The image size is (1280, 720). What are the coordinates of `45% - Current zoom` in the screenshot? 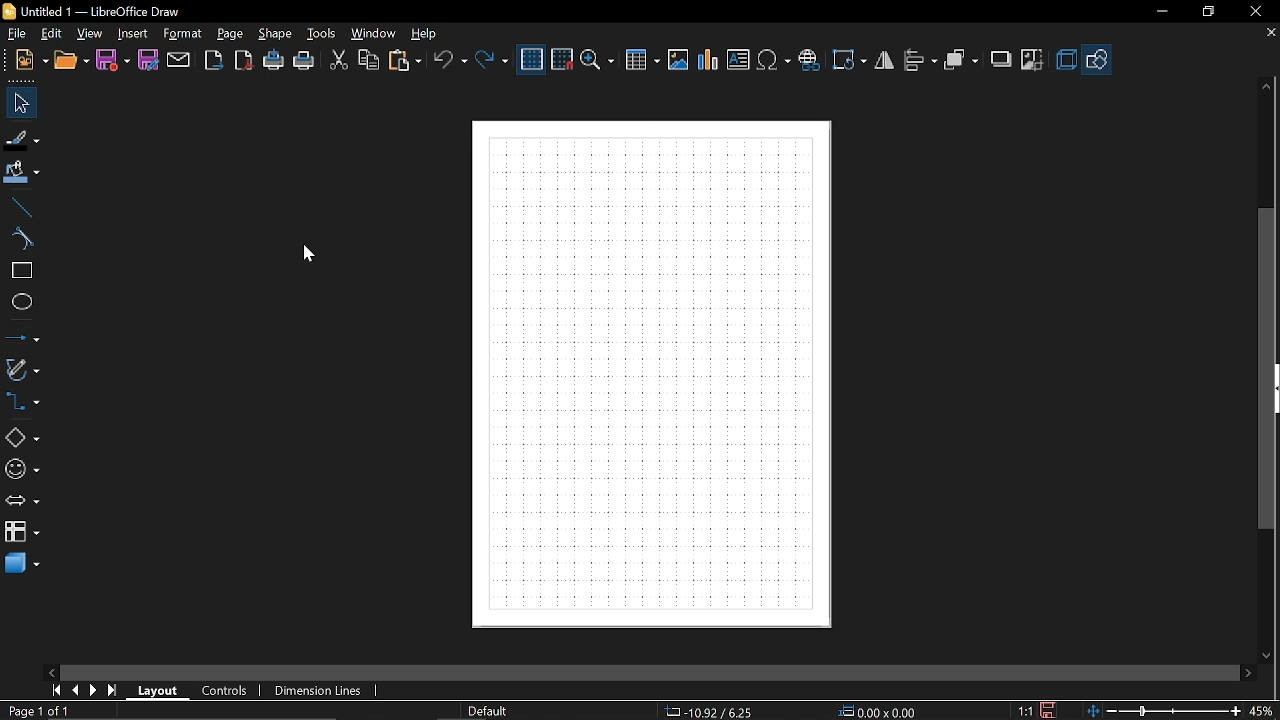 It's located at (1262, 712).